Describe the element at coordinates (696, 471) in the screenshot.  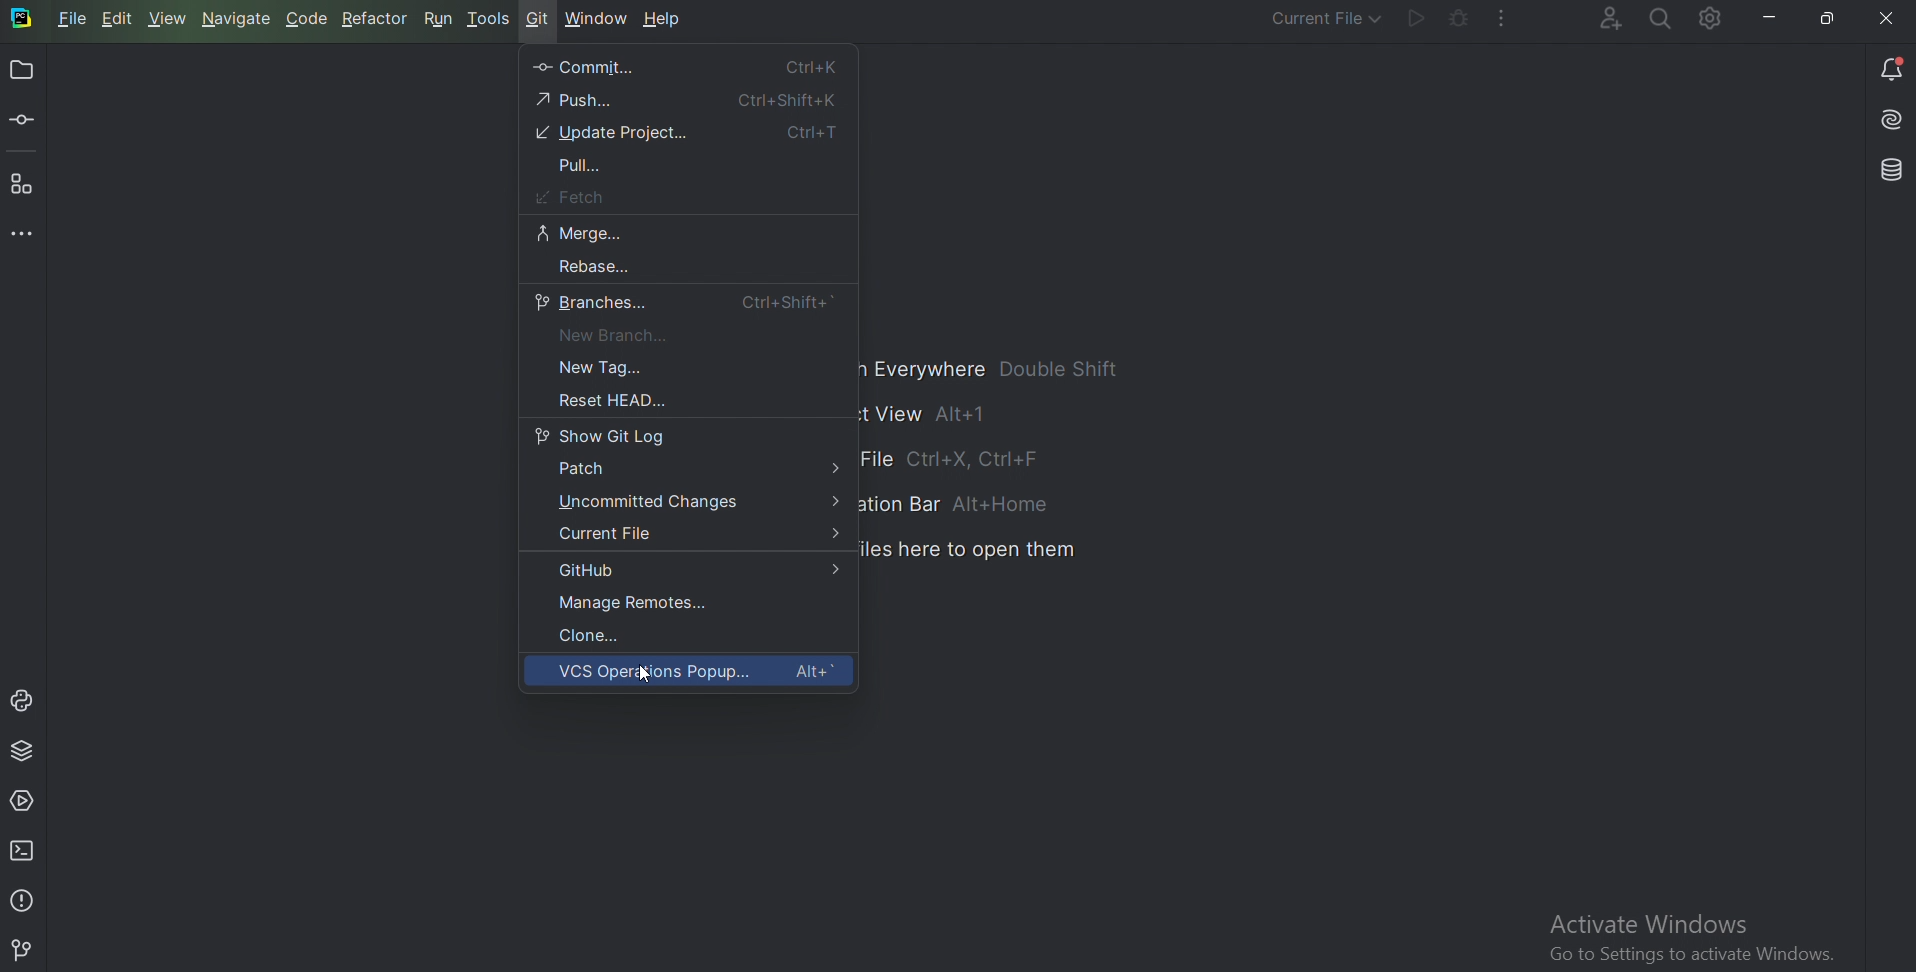
I see `Patch` at that location.